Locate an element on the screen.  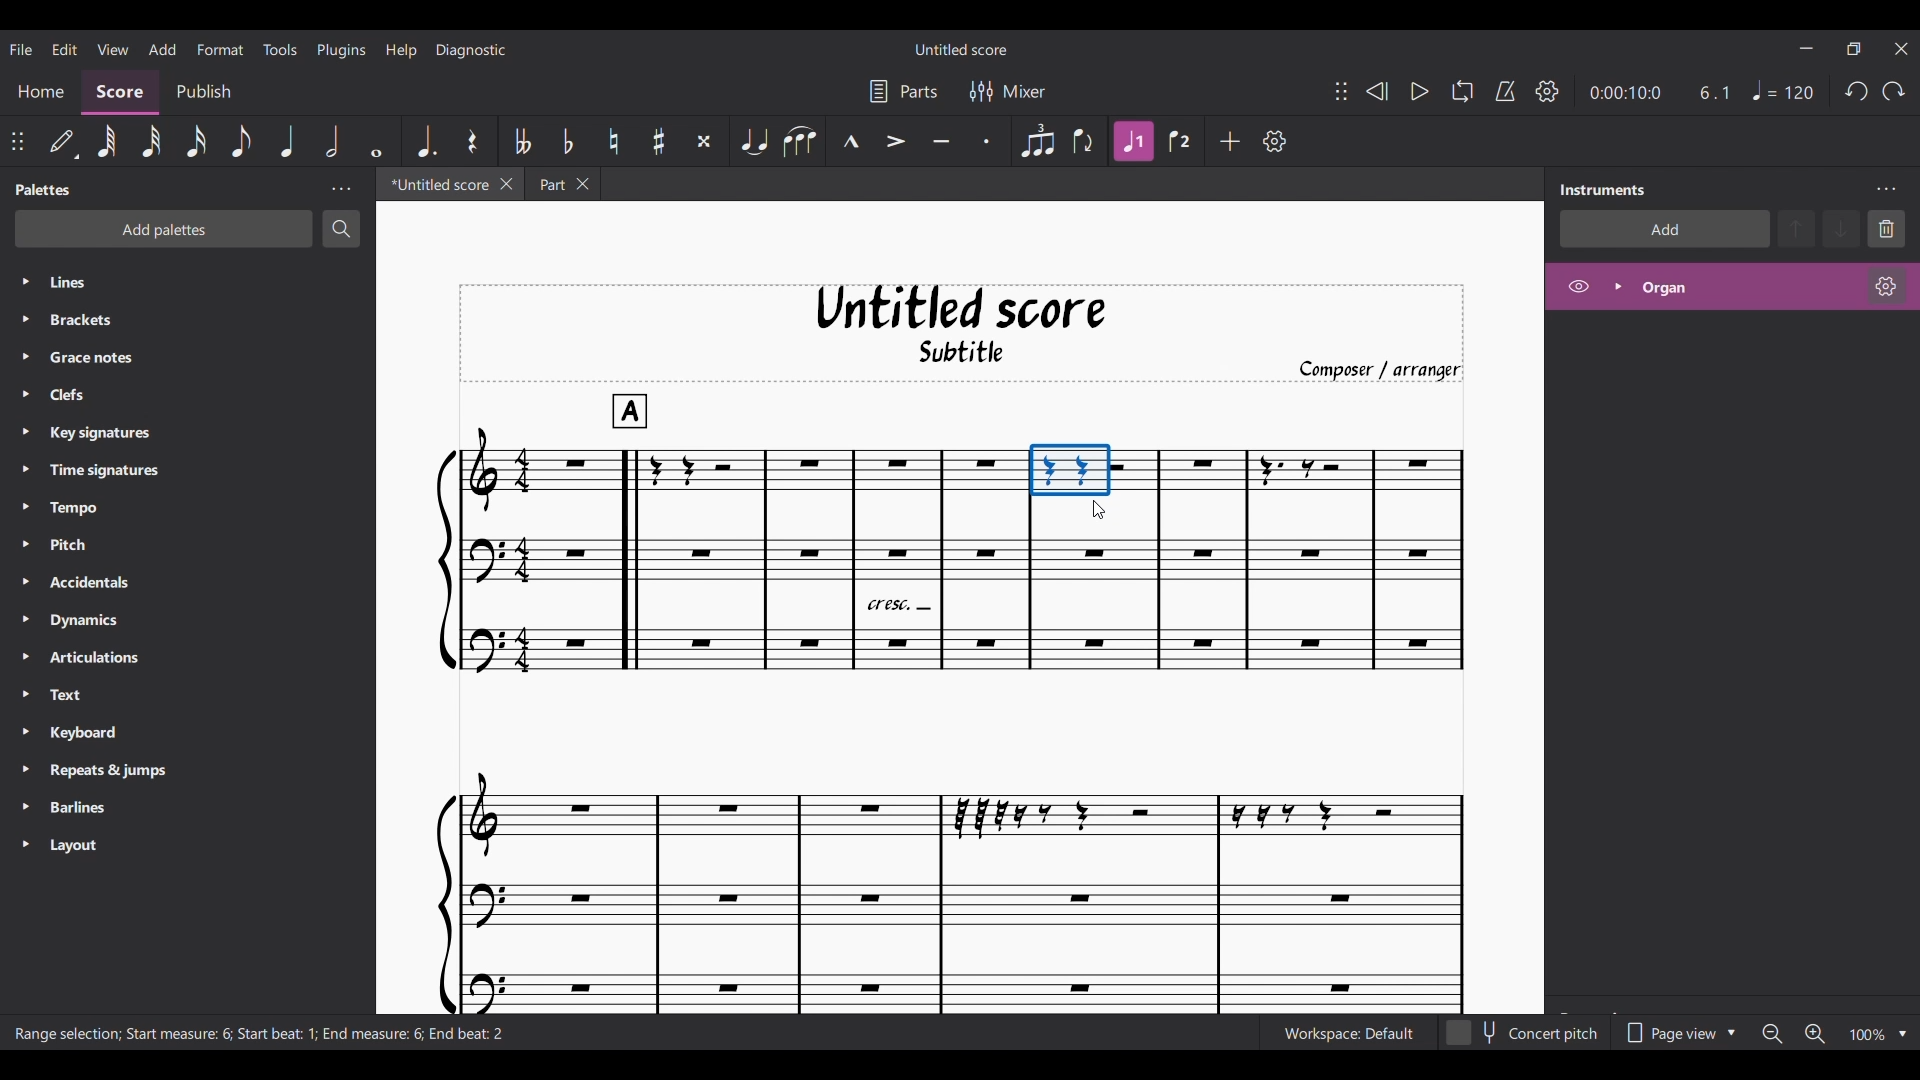
Rest is located at coordinates (471, 140).